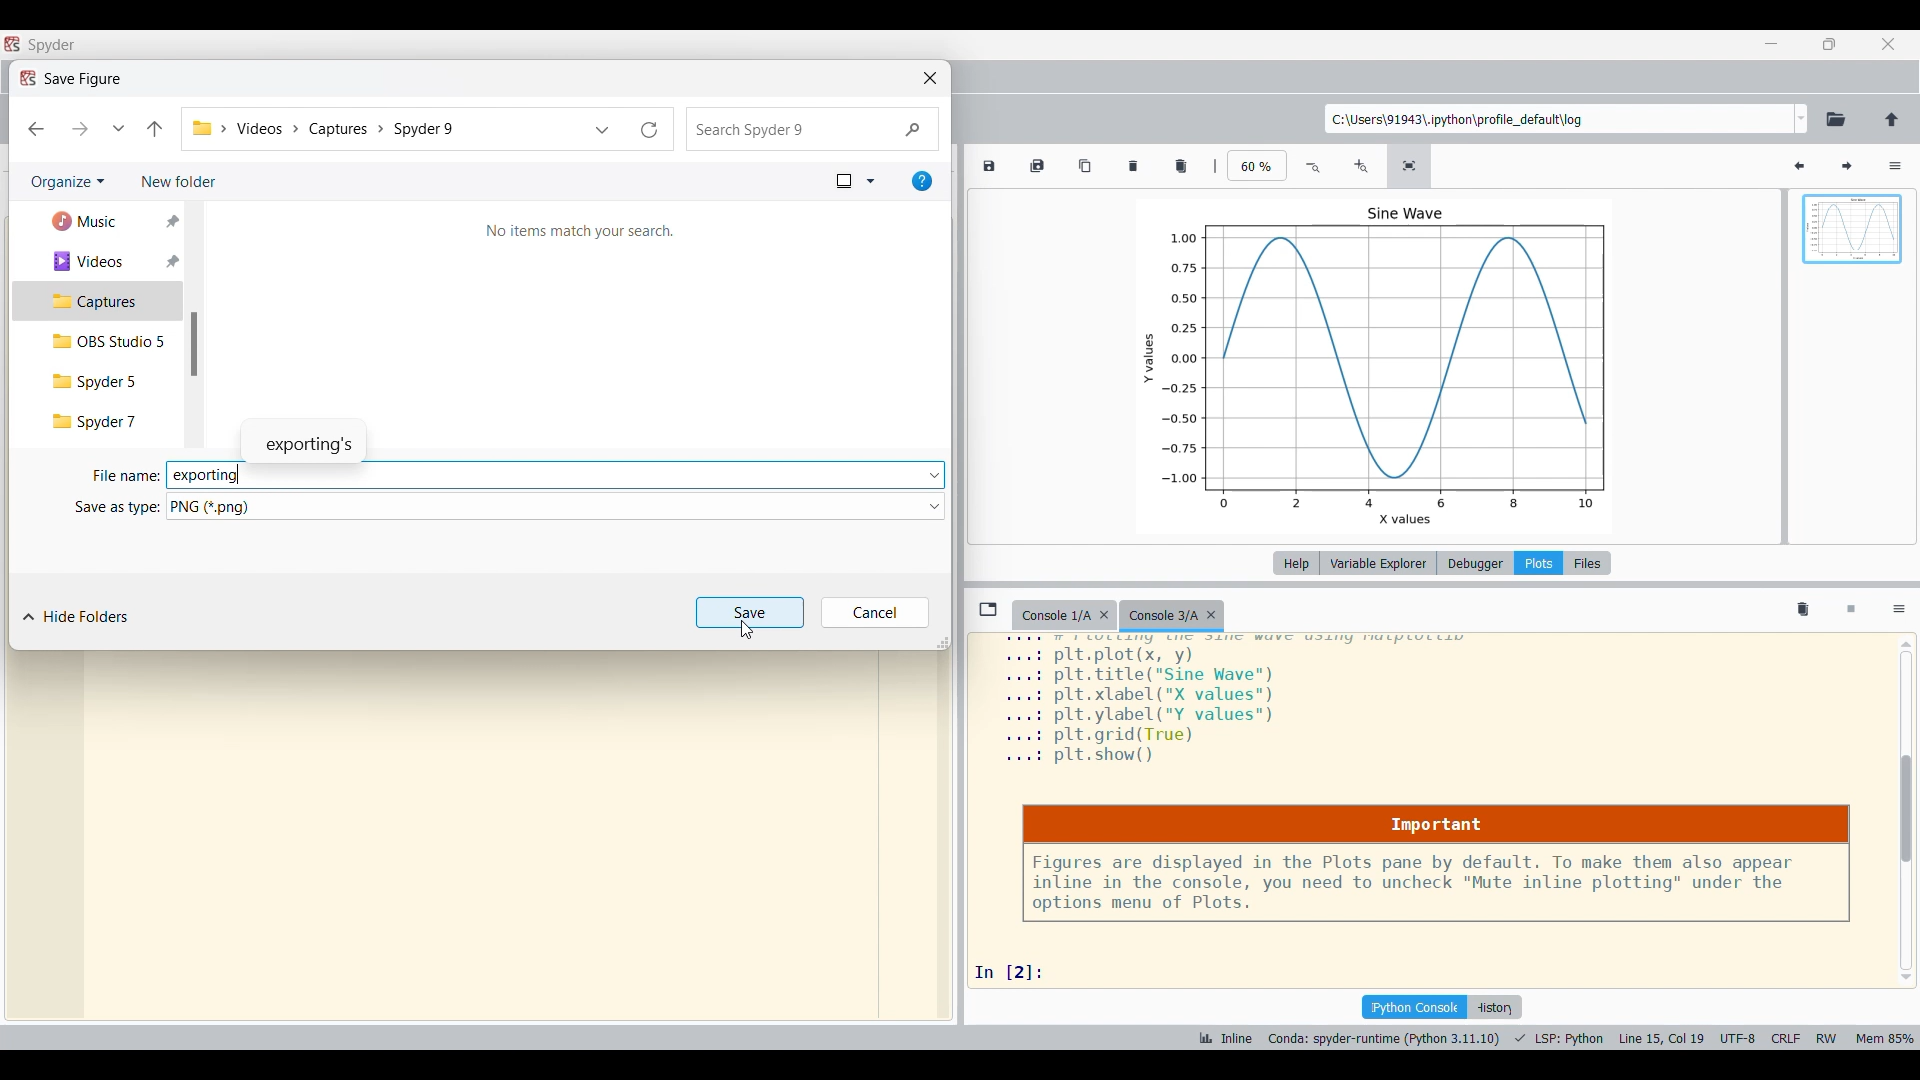  Describe the element at coordinates (1837, 119) in the screenshot. I see `Browse working directory` at that location.